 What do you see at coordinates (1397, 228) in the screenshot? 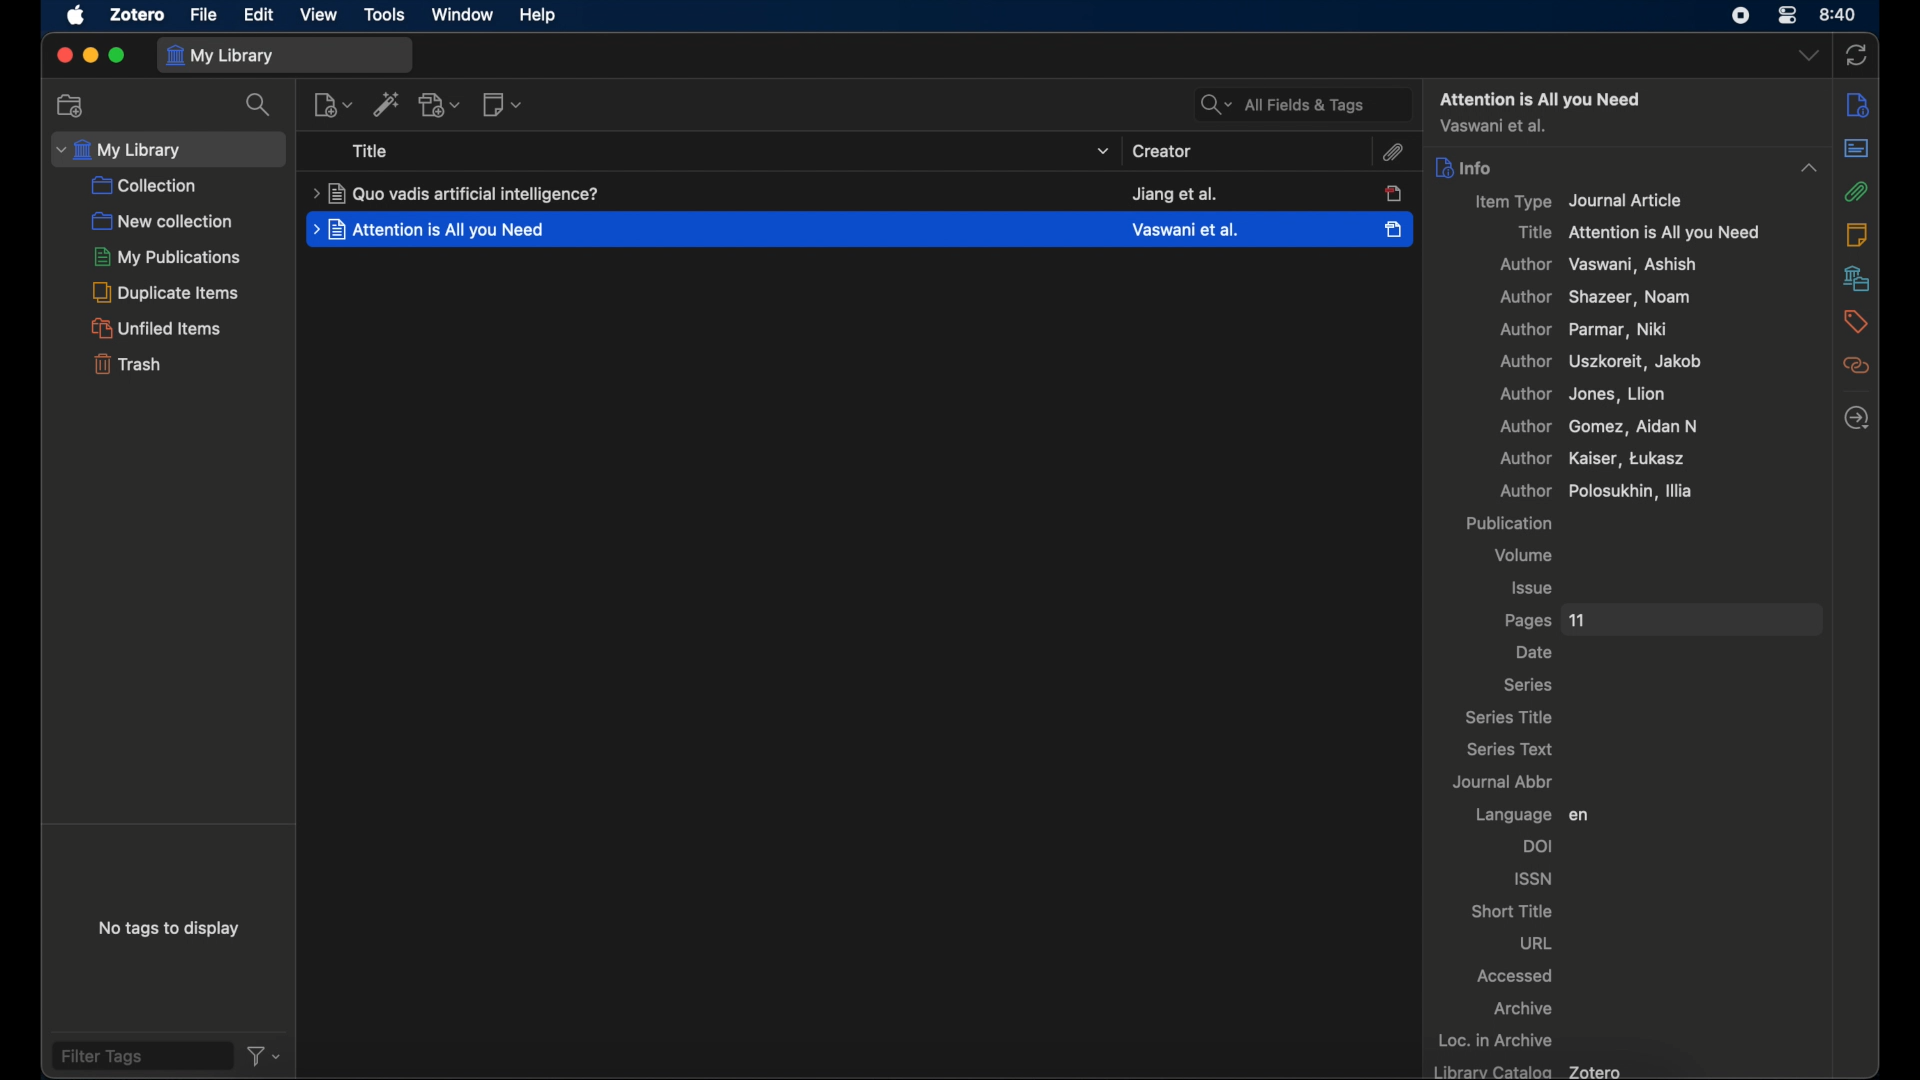
I see `item selected` at bounding box center [1397, 228].